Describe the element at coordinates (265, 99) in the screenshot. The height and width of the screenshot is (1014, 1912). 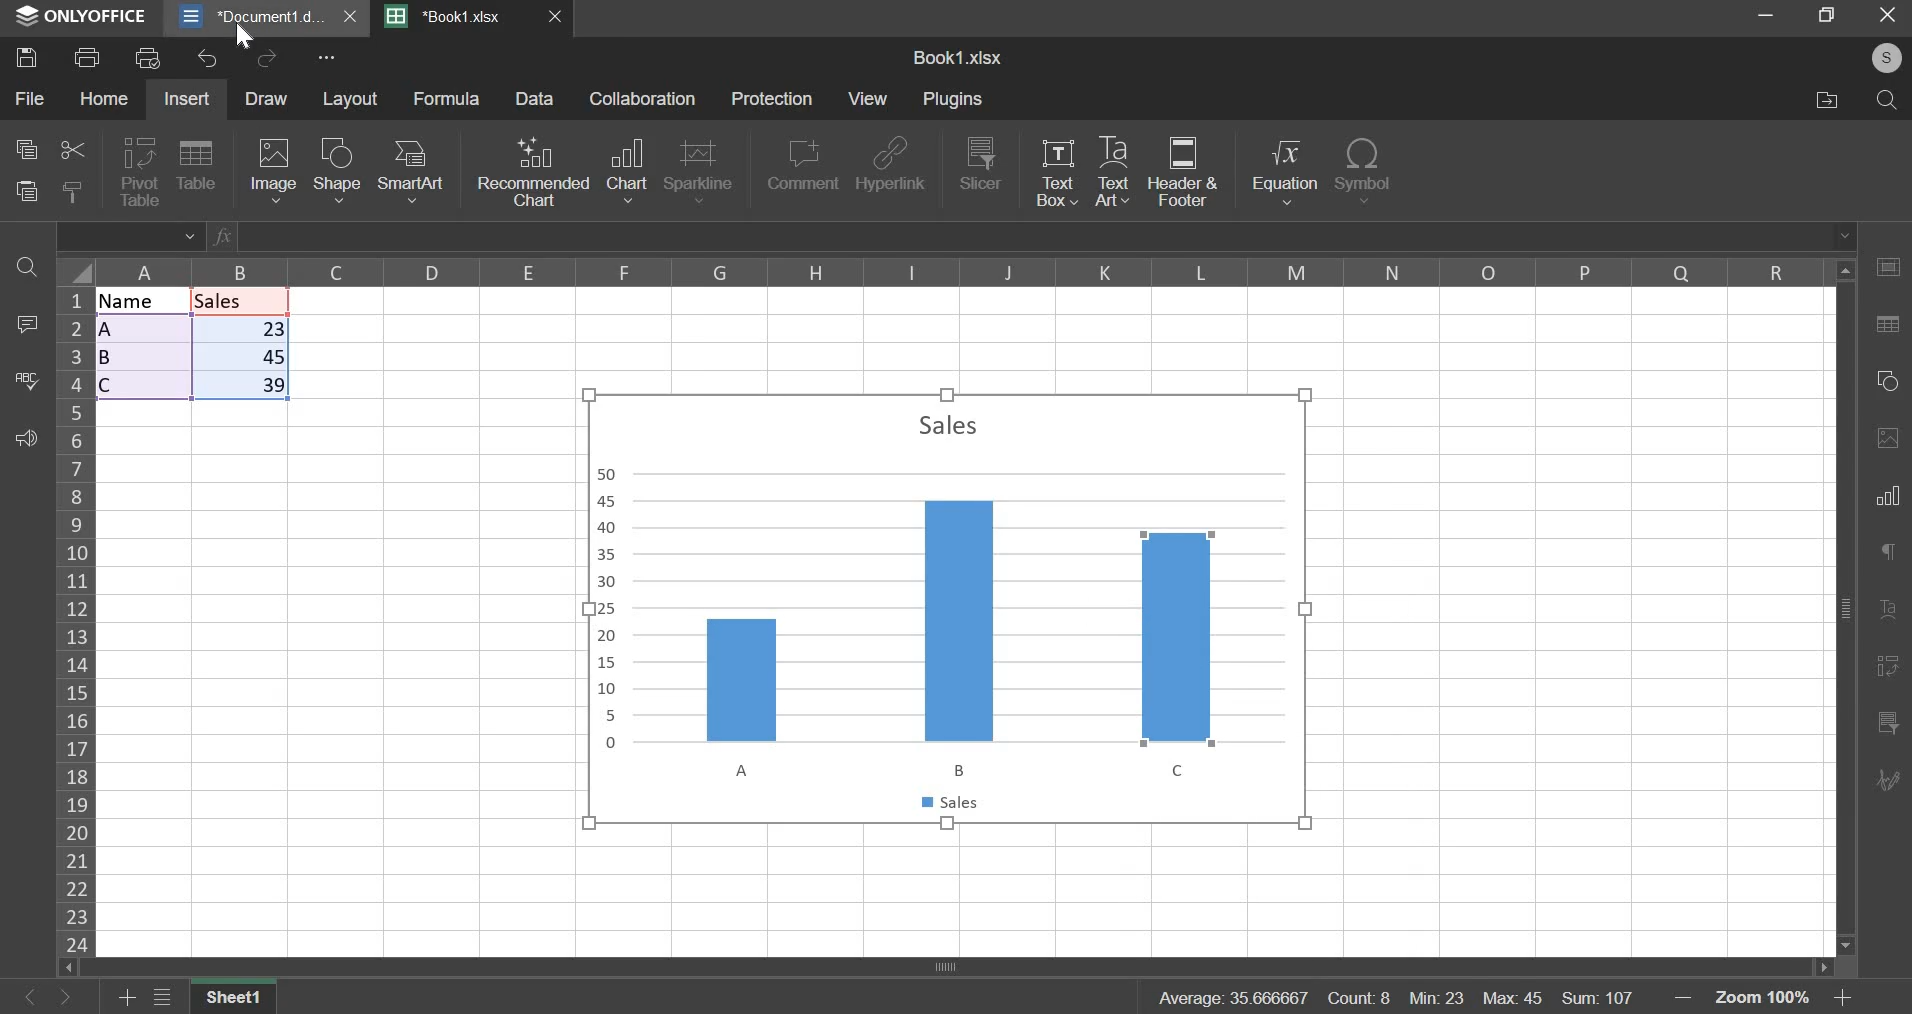
I see `draw` at that location.